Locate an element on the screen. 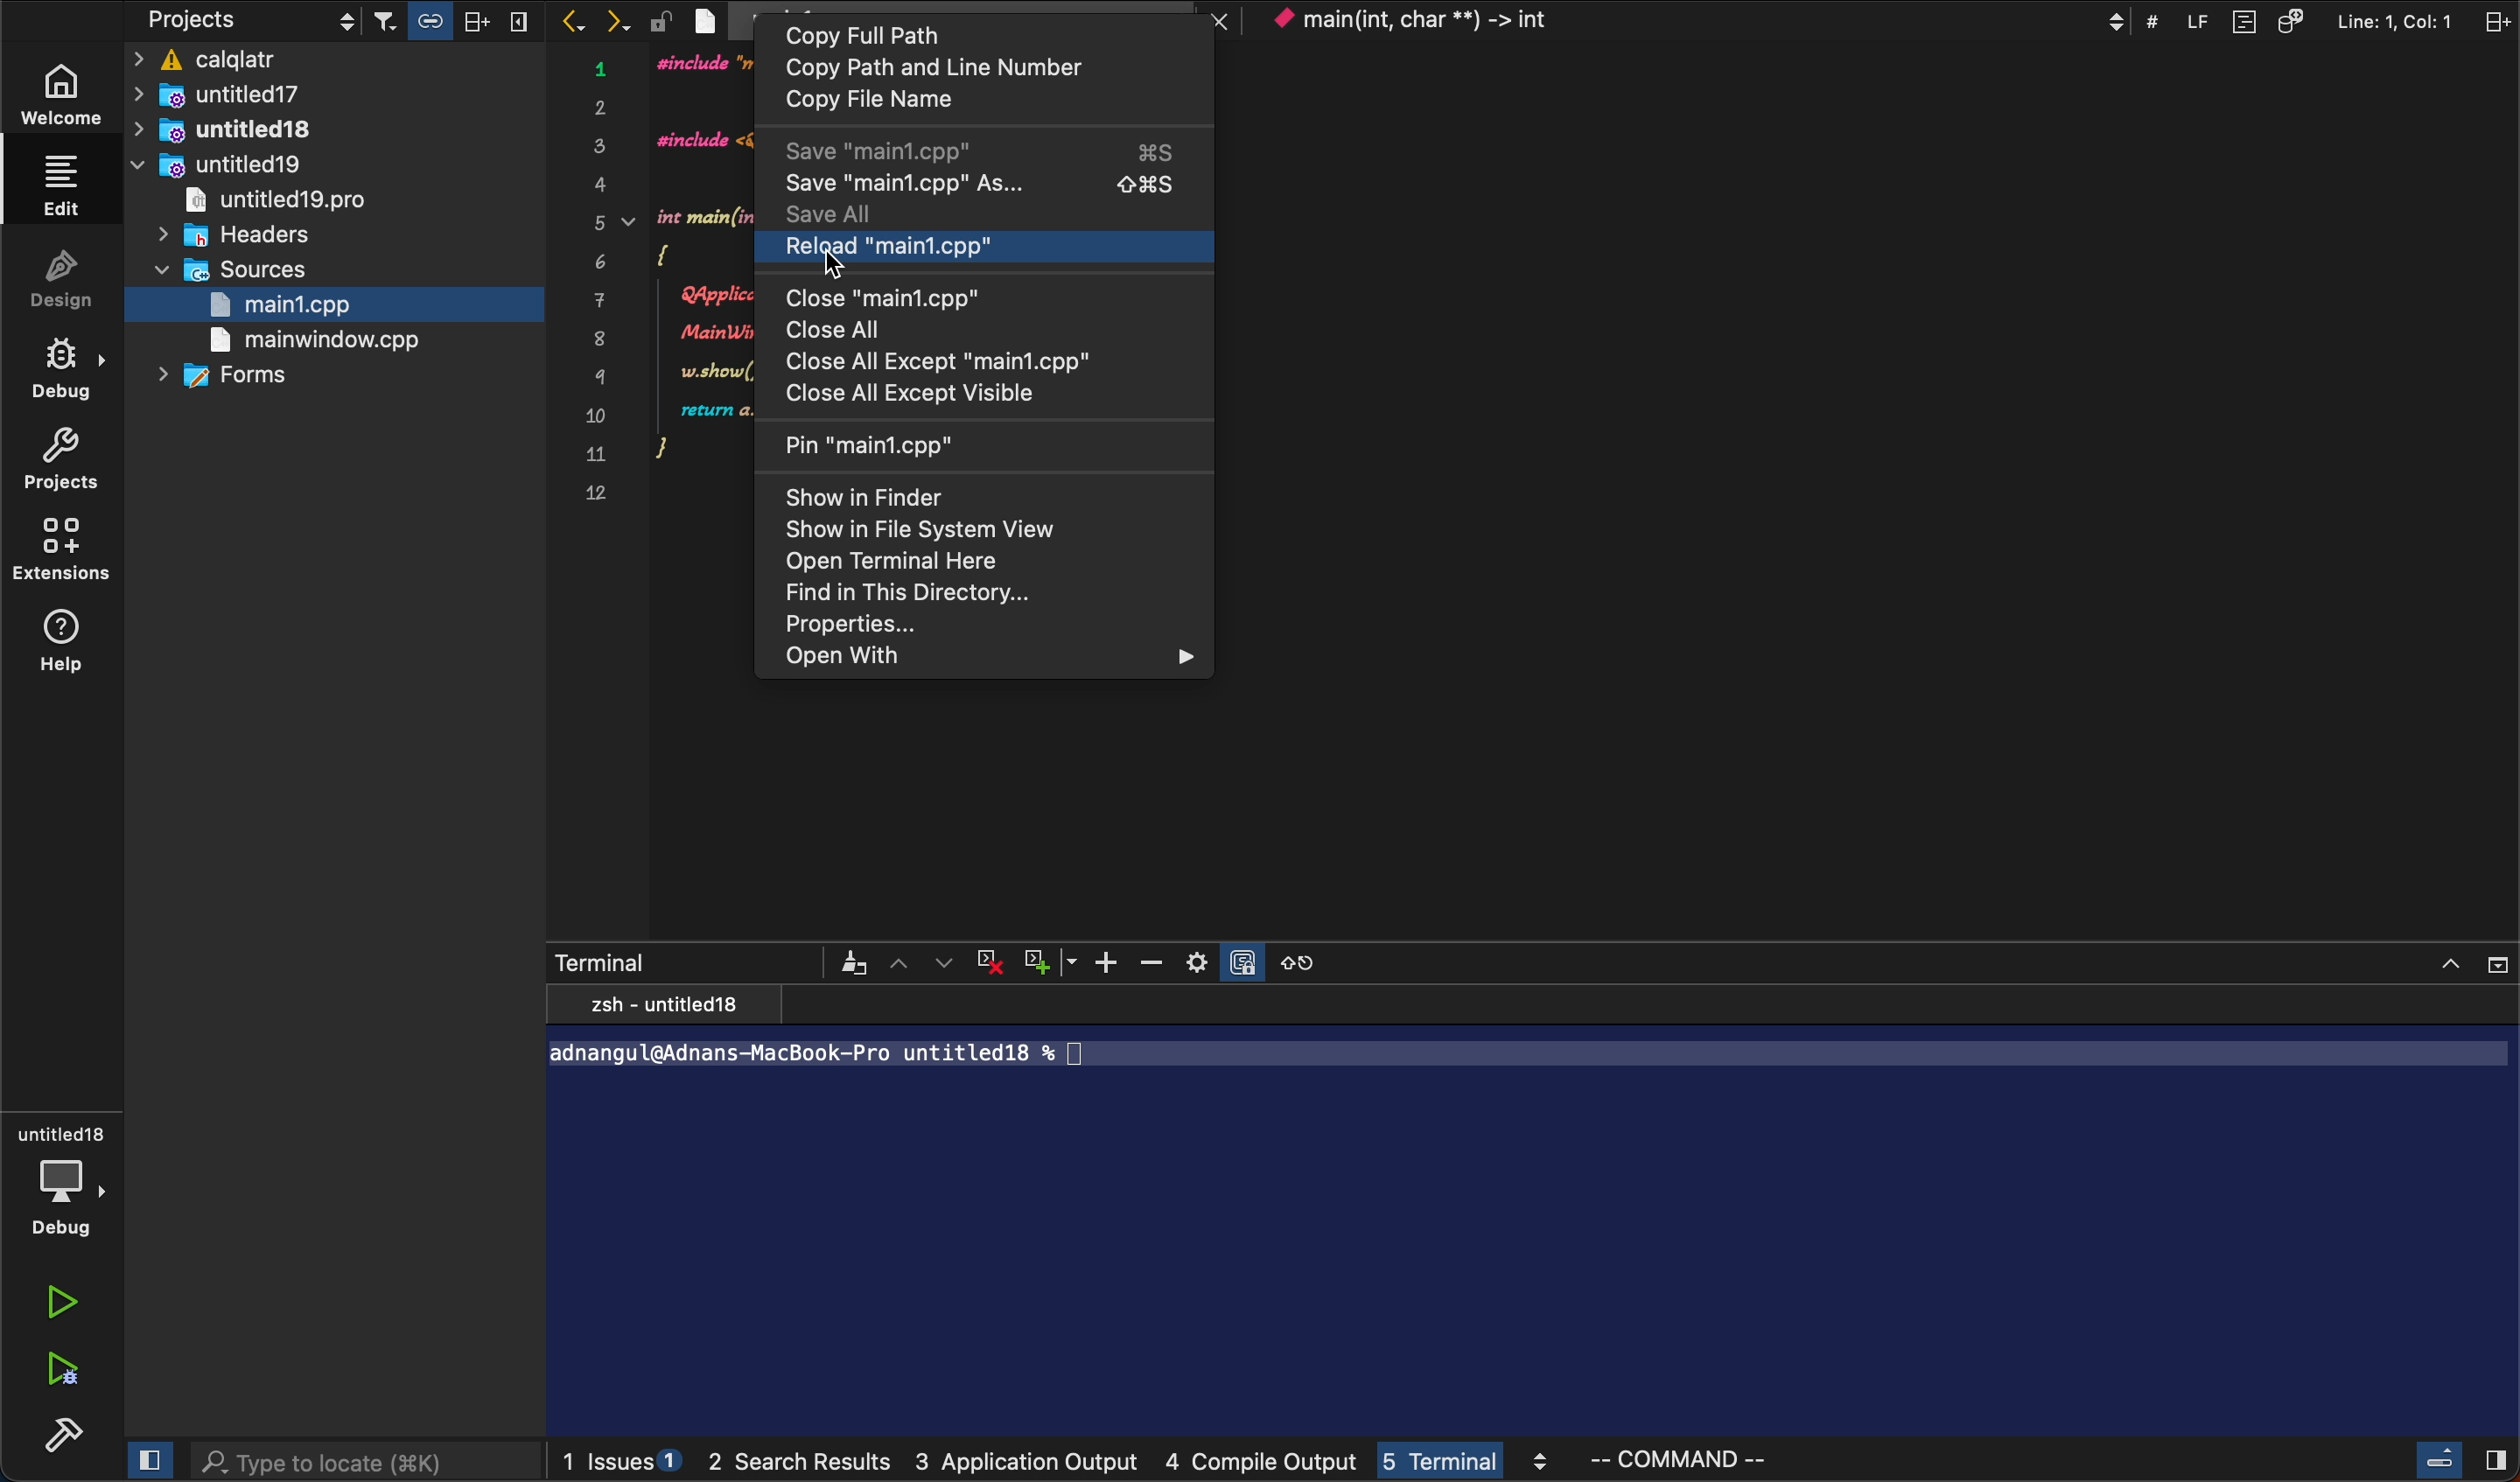 Image resolution: width=2520 pixels, height=1482 pixels. zoom out is located at coordinates (1156, 963).